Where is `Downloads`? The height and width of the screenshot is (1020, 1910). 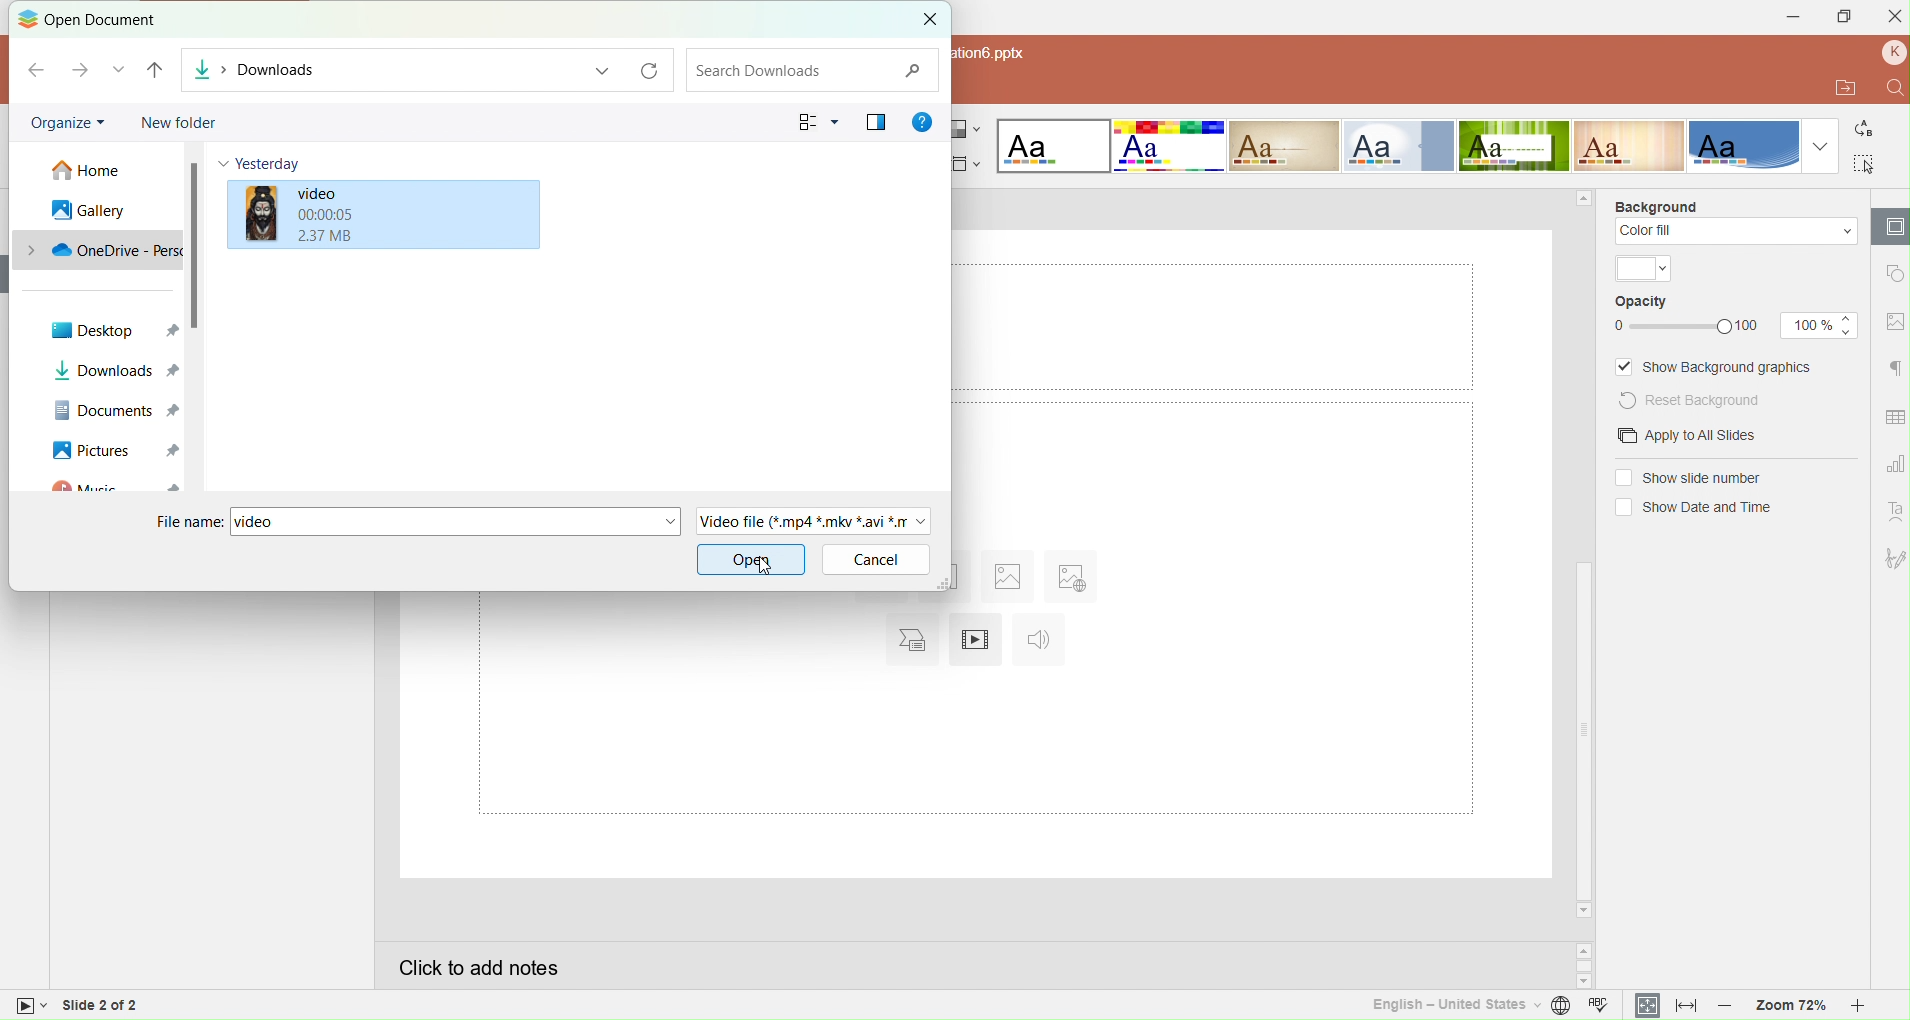 Downloads is located at coordinates (371, 69).